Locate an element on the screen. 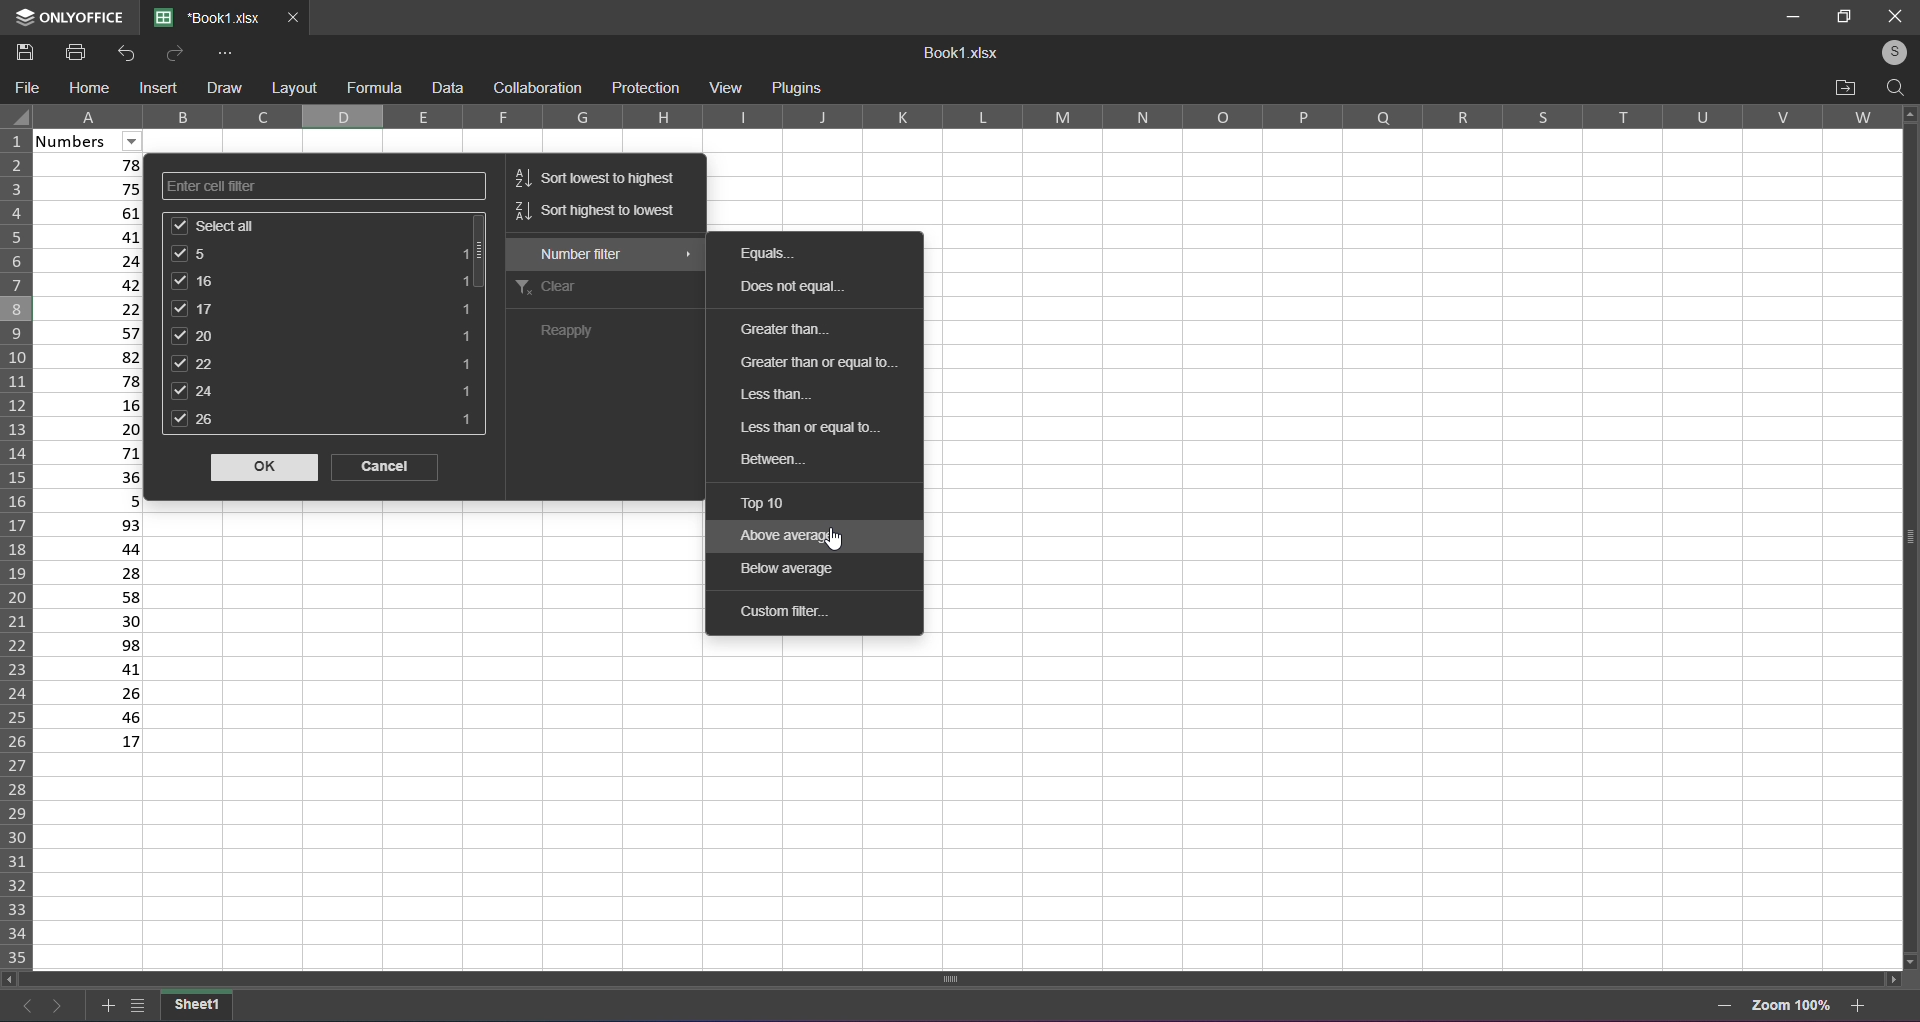  does not equal is located at coordinates (806, 287).